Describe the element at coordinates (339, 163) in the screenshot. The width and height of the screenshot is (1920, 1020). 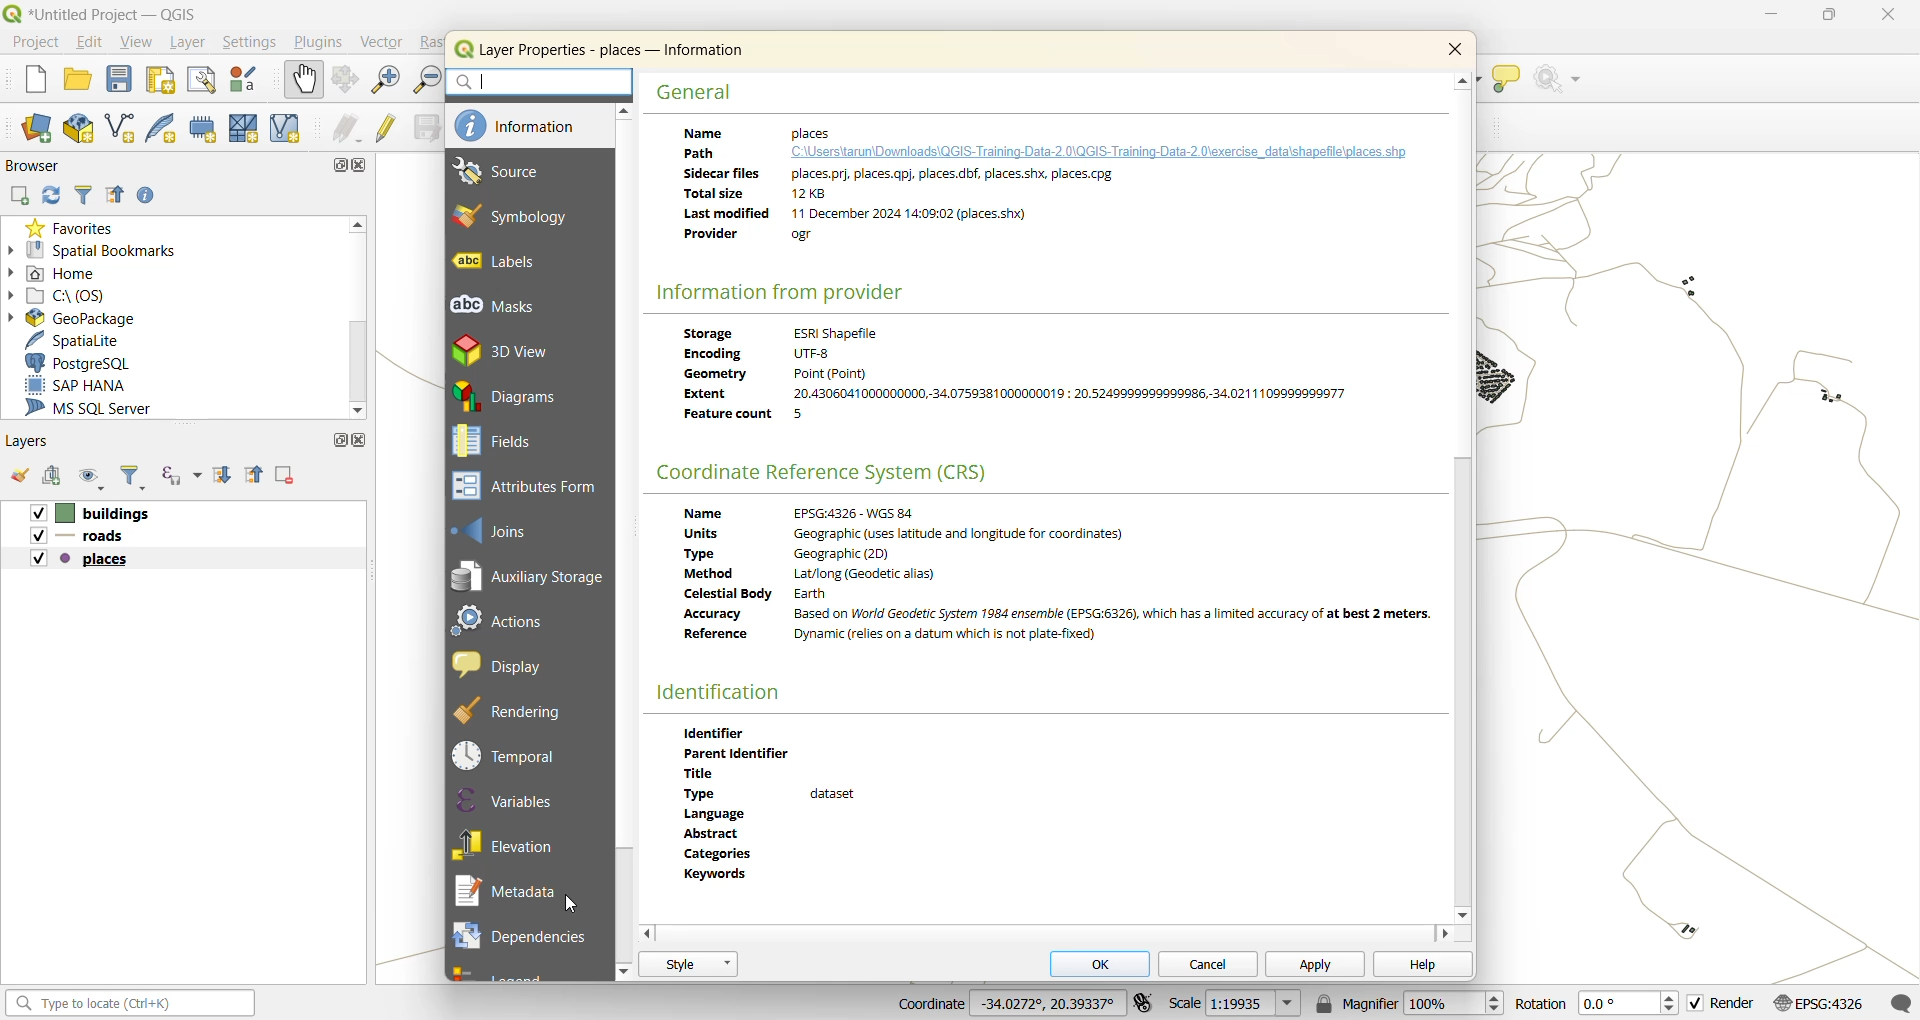
I see `maximize` at that location.